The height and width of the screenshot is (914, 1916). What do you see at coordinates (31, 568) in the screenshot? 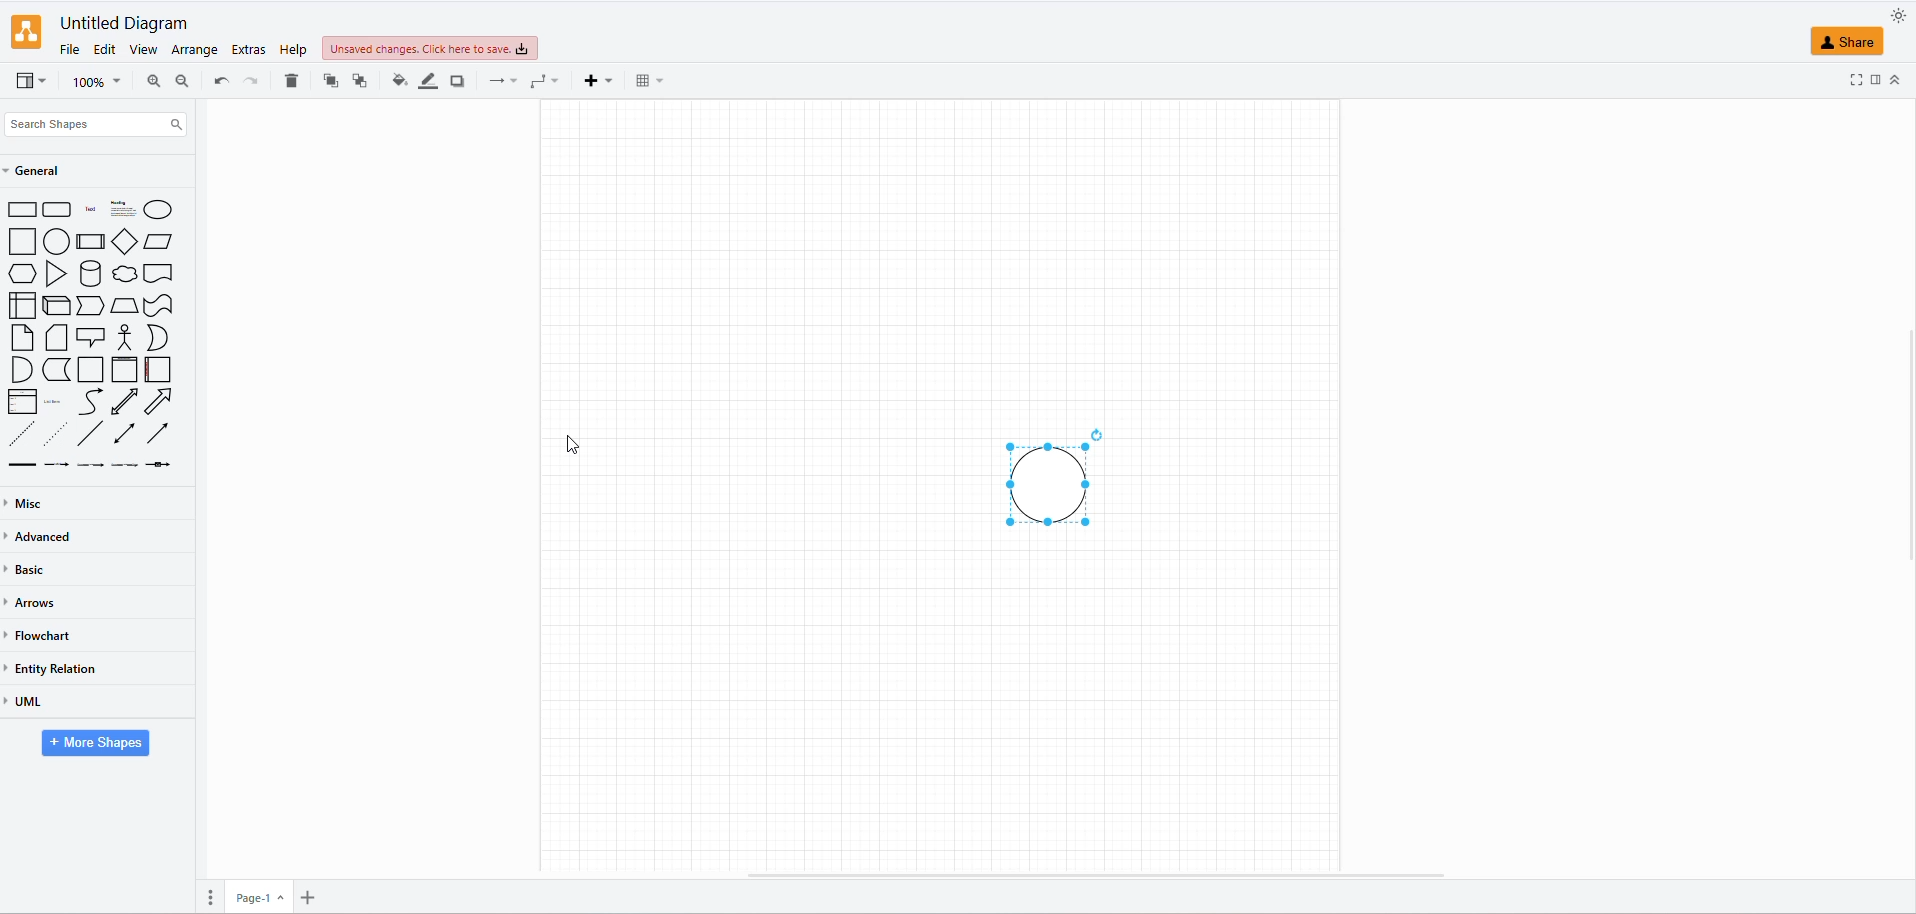
I see `BASIC` at bounding box center [31, 568].